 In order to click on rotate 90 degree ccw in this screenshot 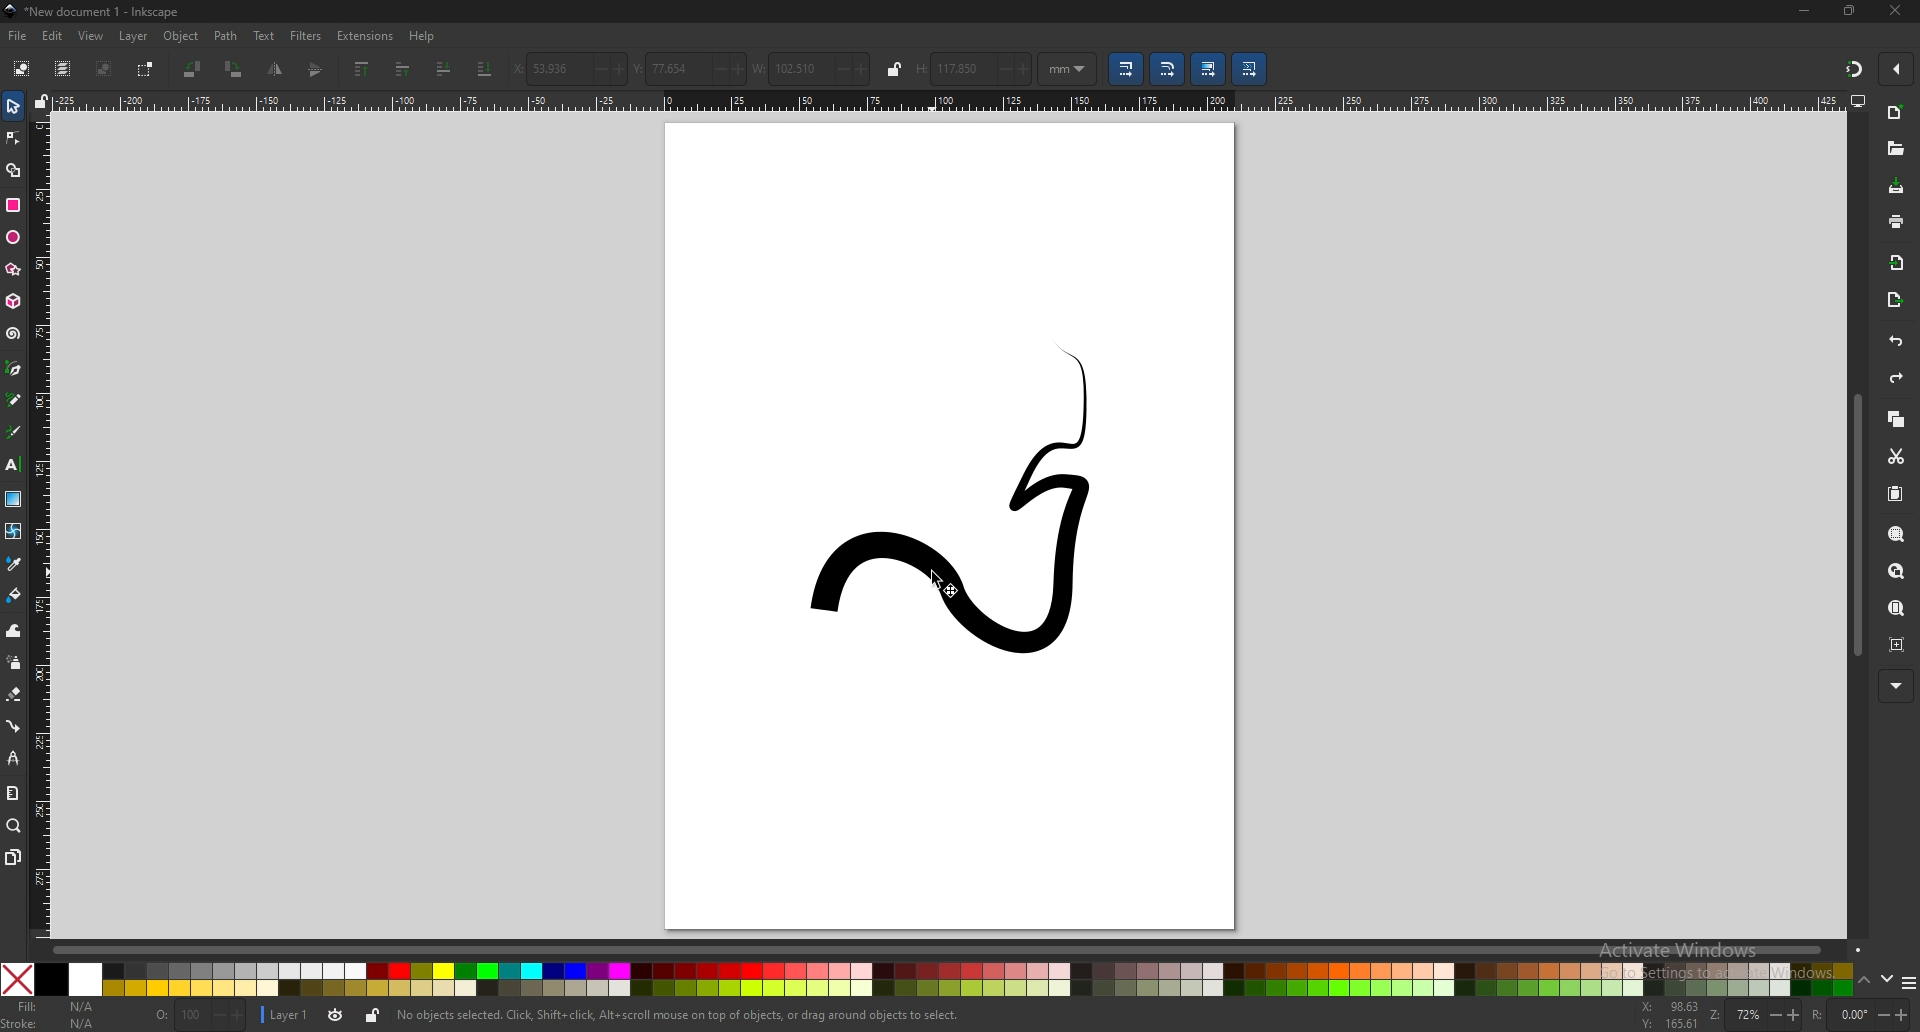, I will do `click(191, 70)`.